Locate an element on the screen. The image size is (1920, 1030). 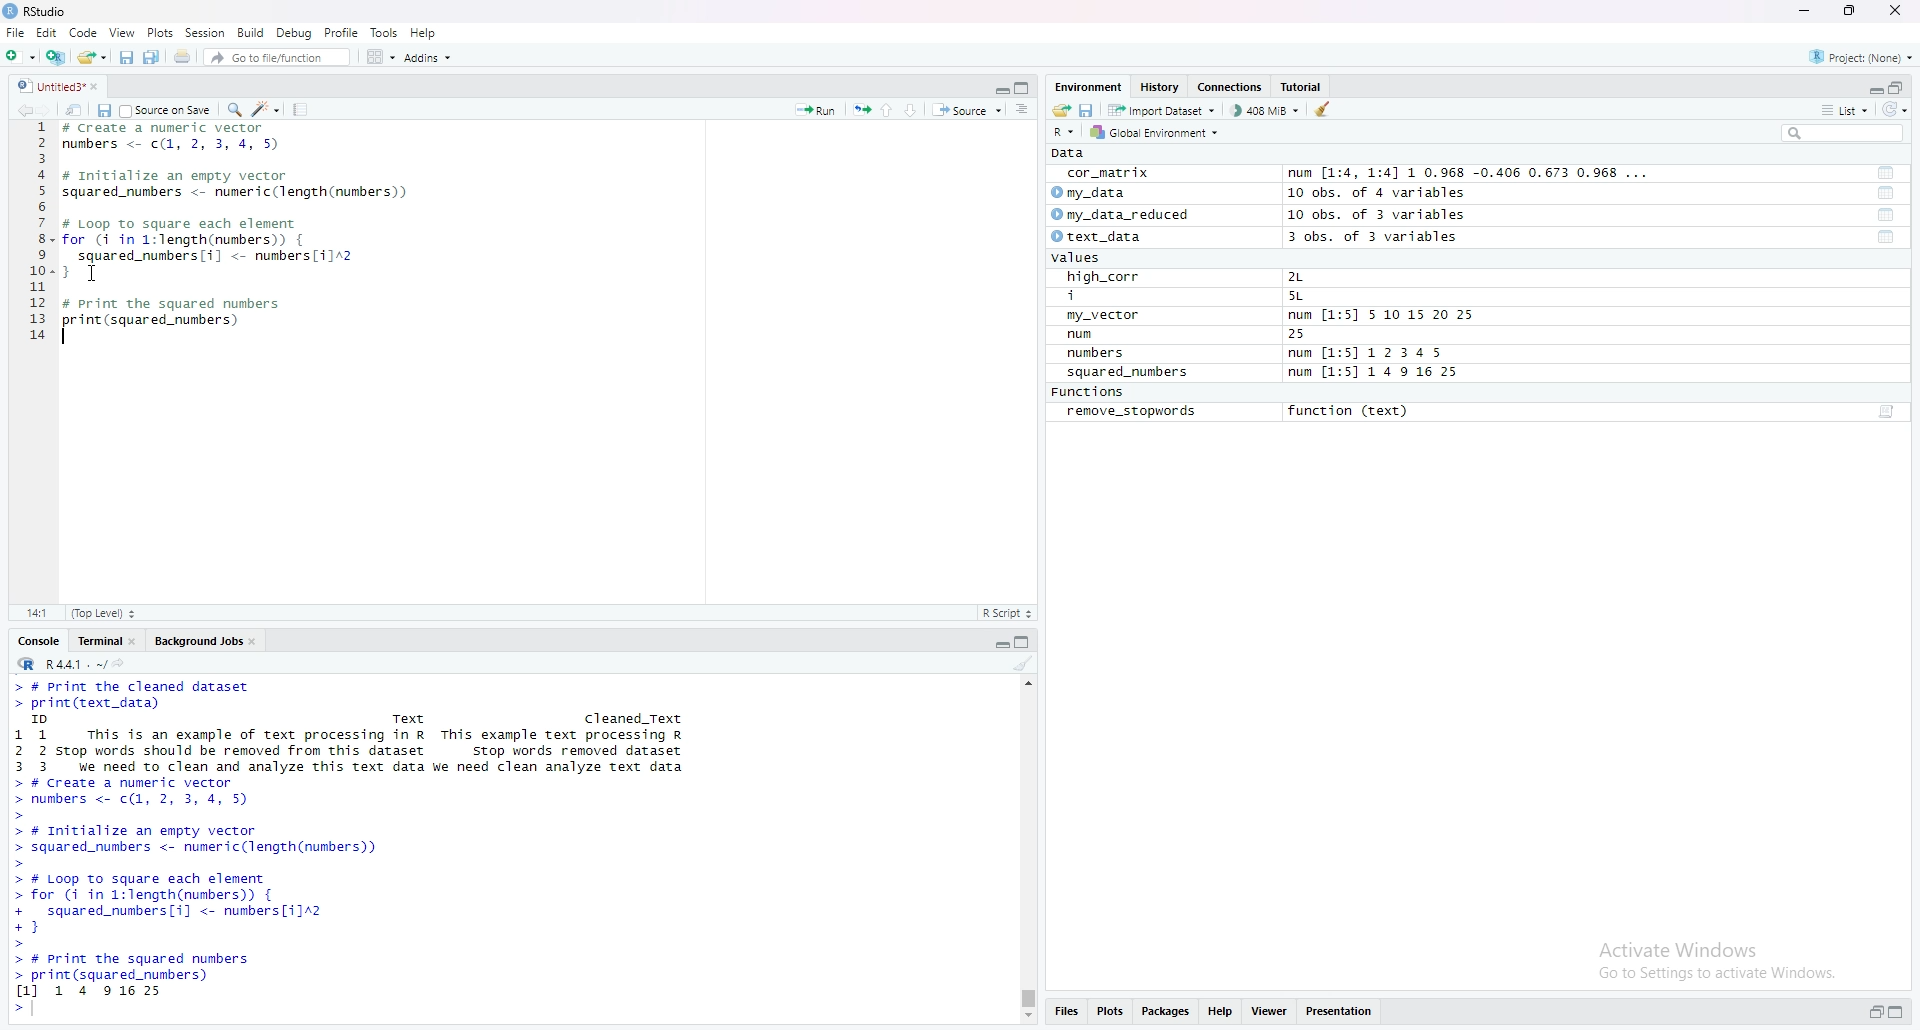
close is located at coordinates (101, 85).